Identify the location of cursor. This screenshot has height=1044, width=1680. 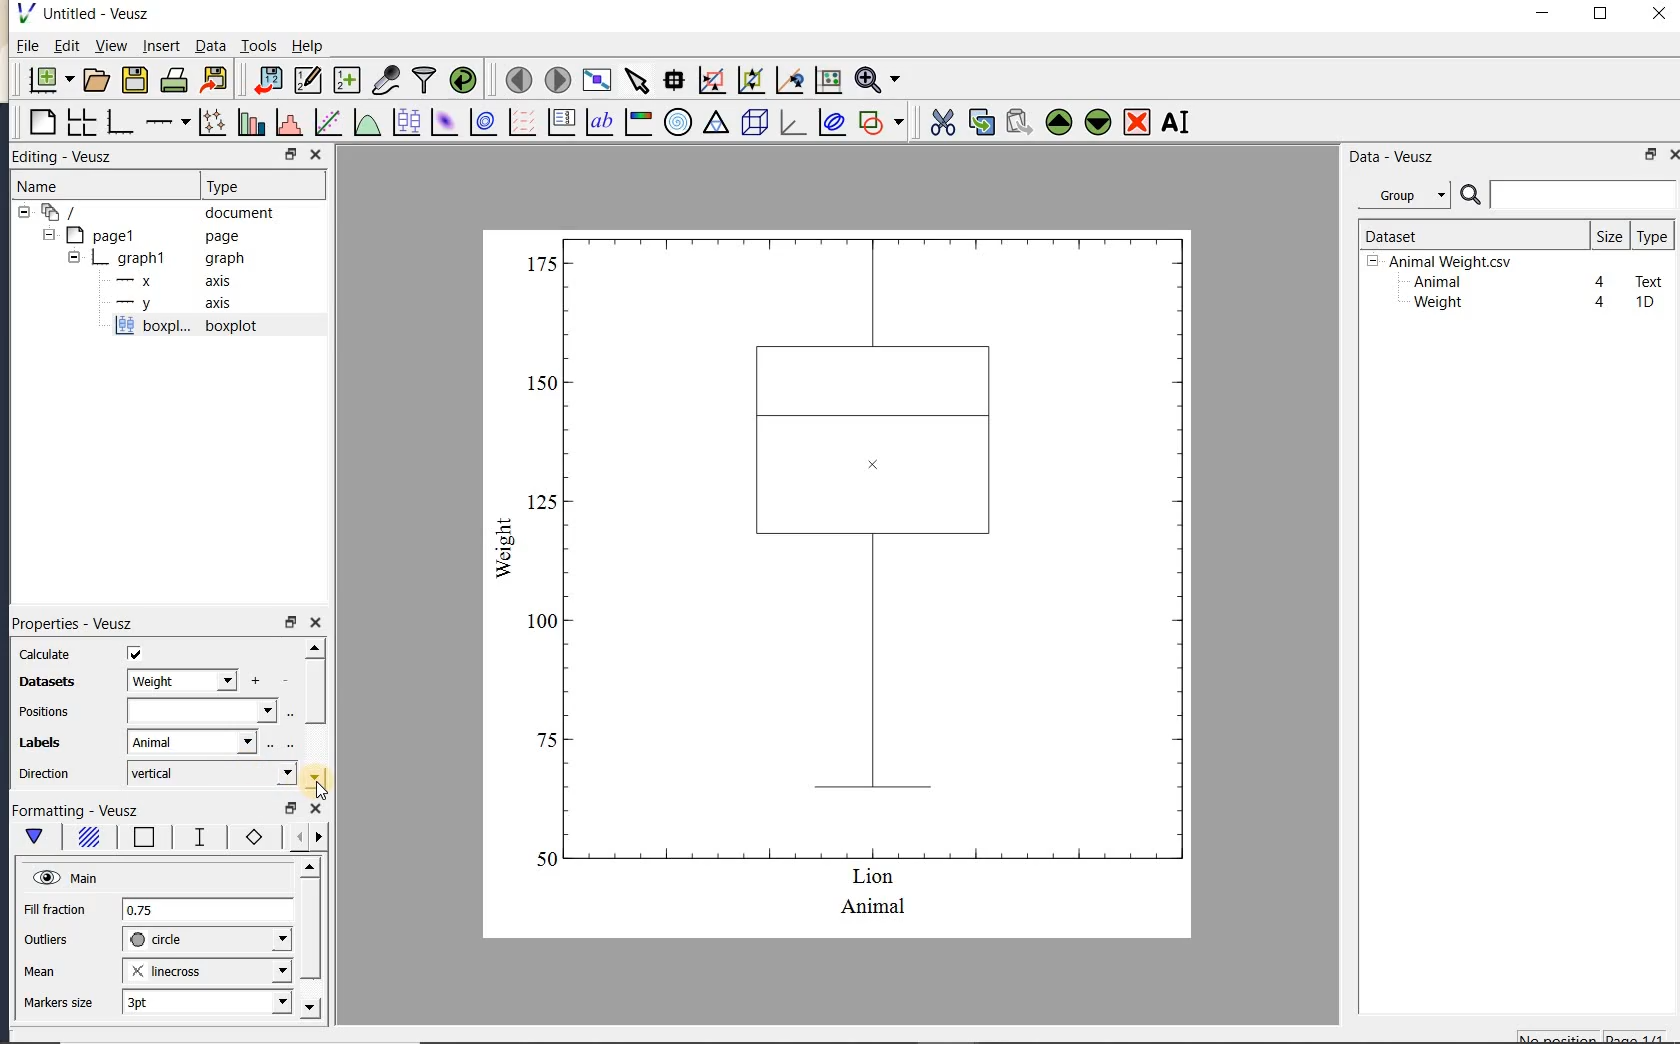
(322, 791).